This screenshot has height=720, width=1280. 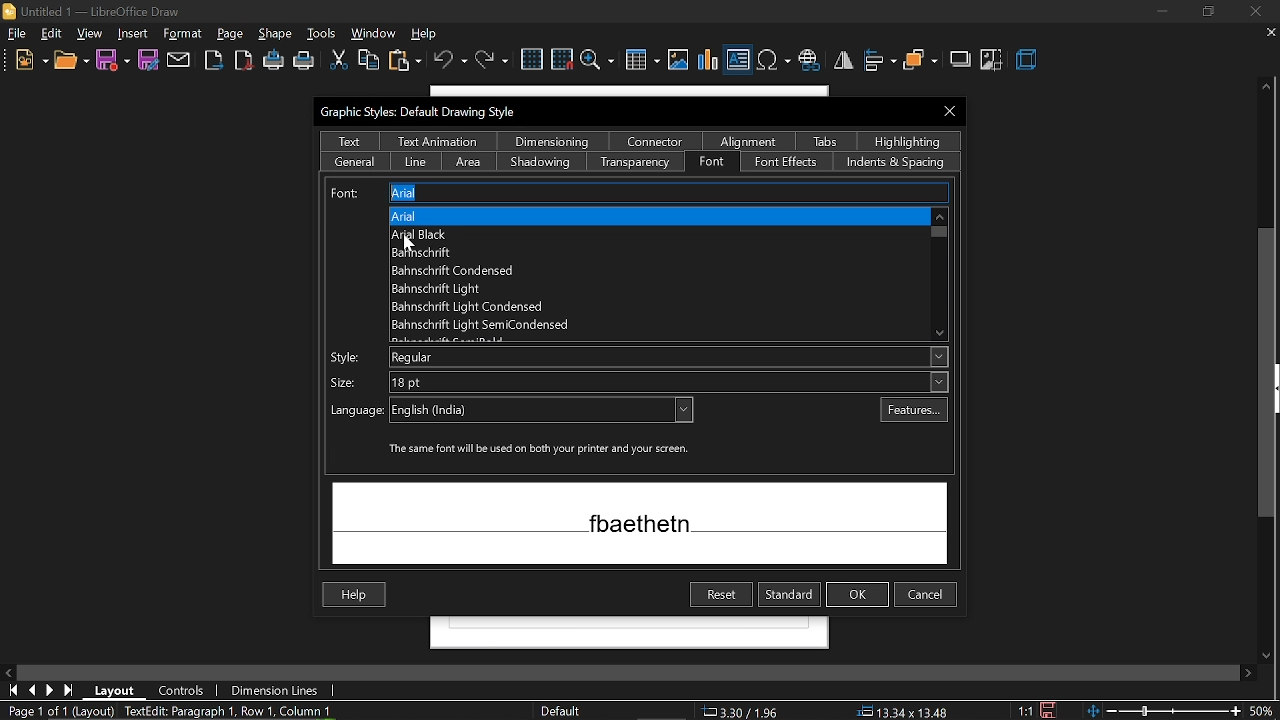 I want to click on text animation, so click(x=439, y=140).